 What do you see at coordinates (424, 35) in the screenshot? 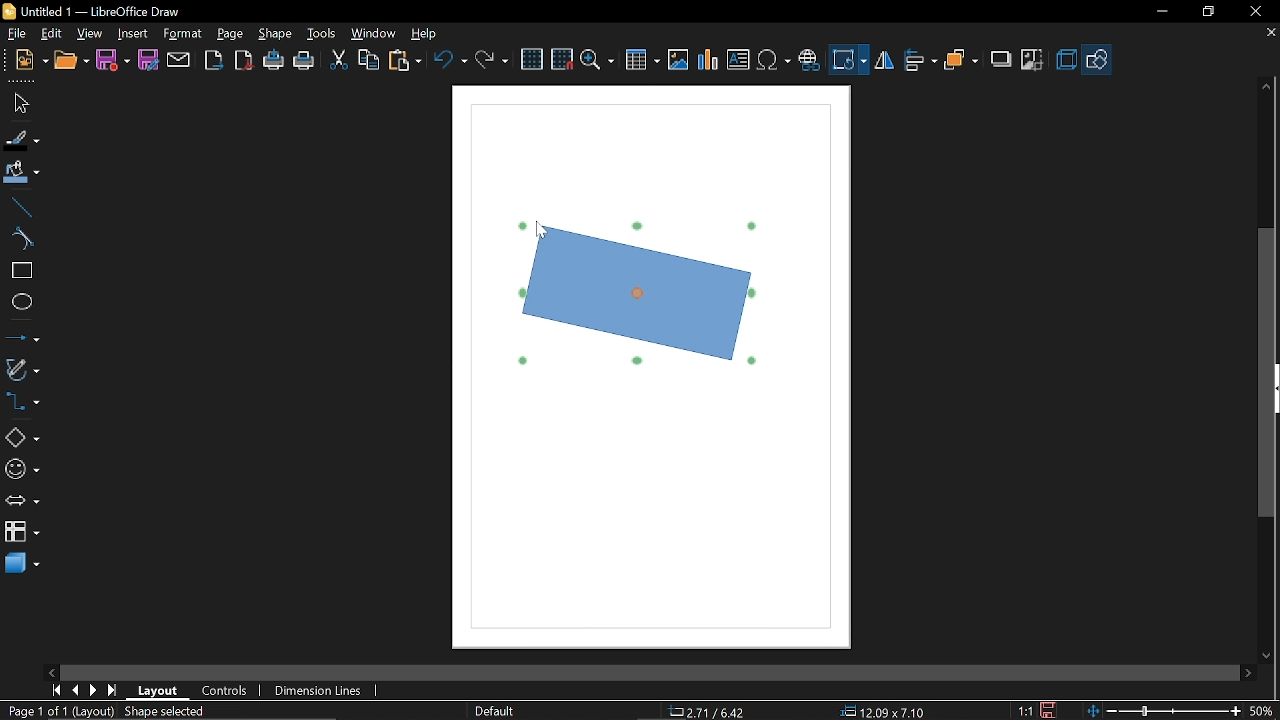
I see `help` at bounding box center [424, 35].